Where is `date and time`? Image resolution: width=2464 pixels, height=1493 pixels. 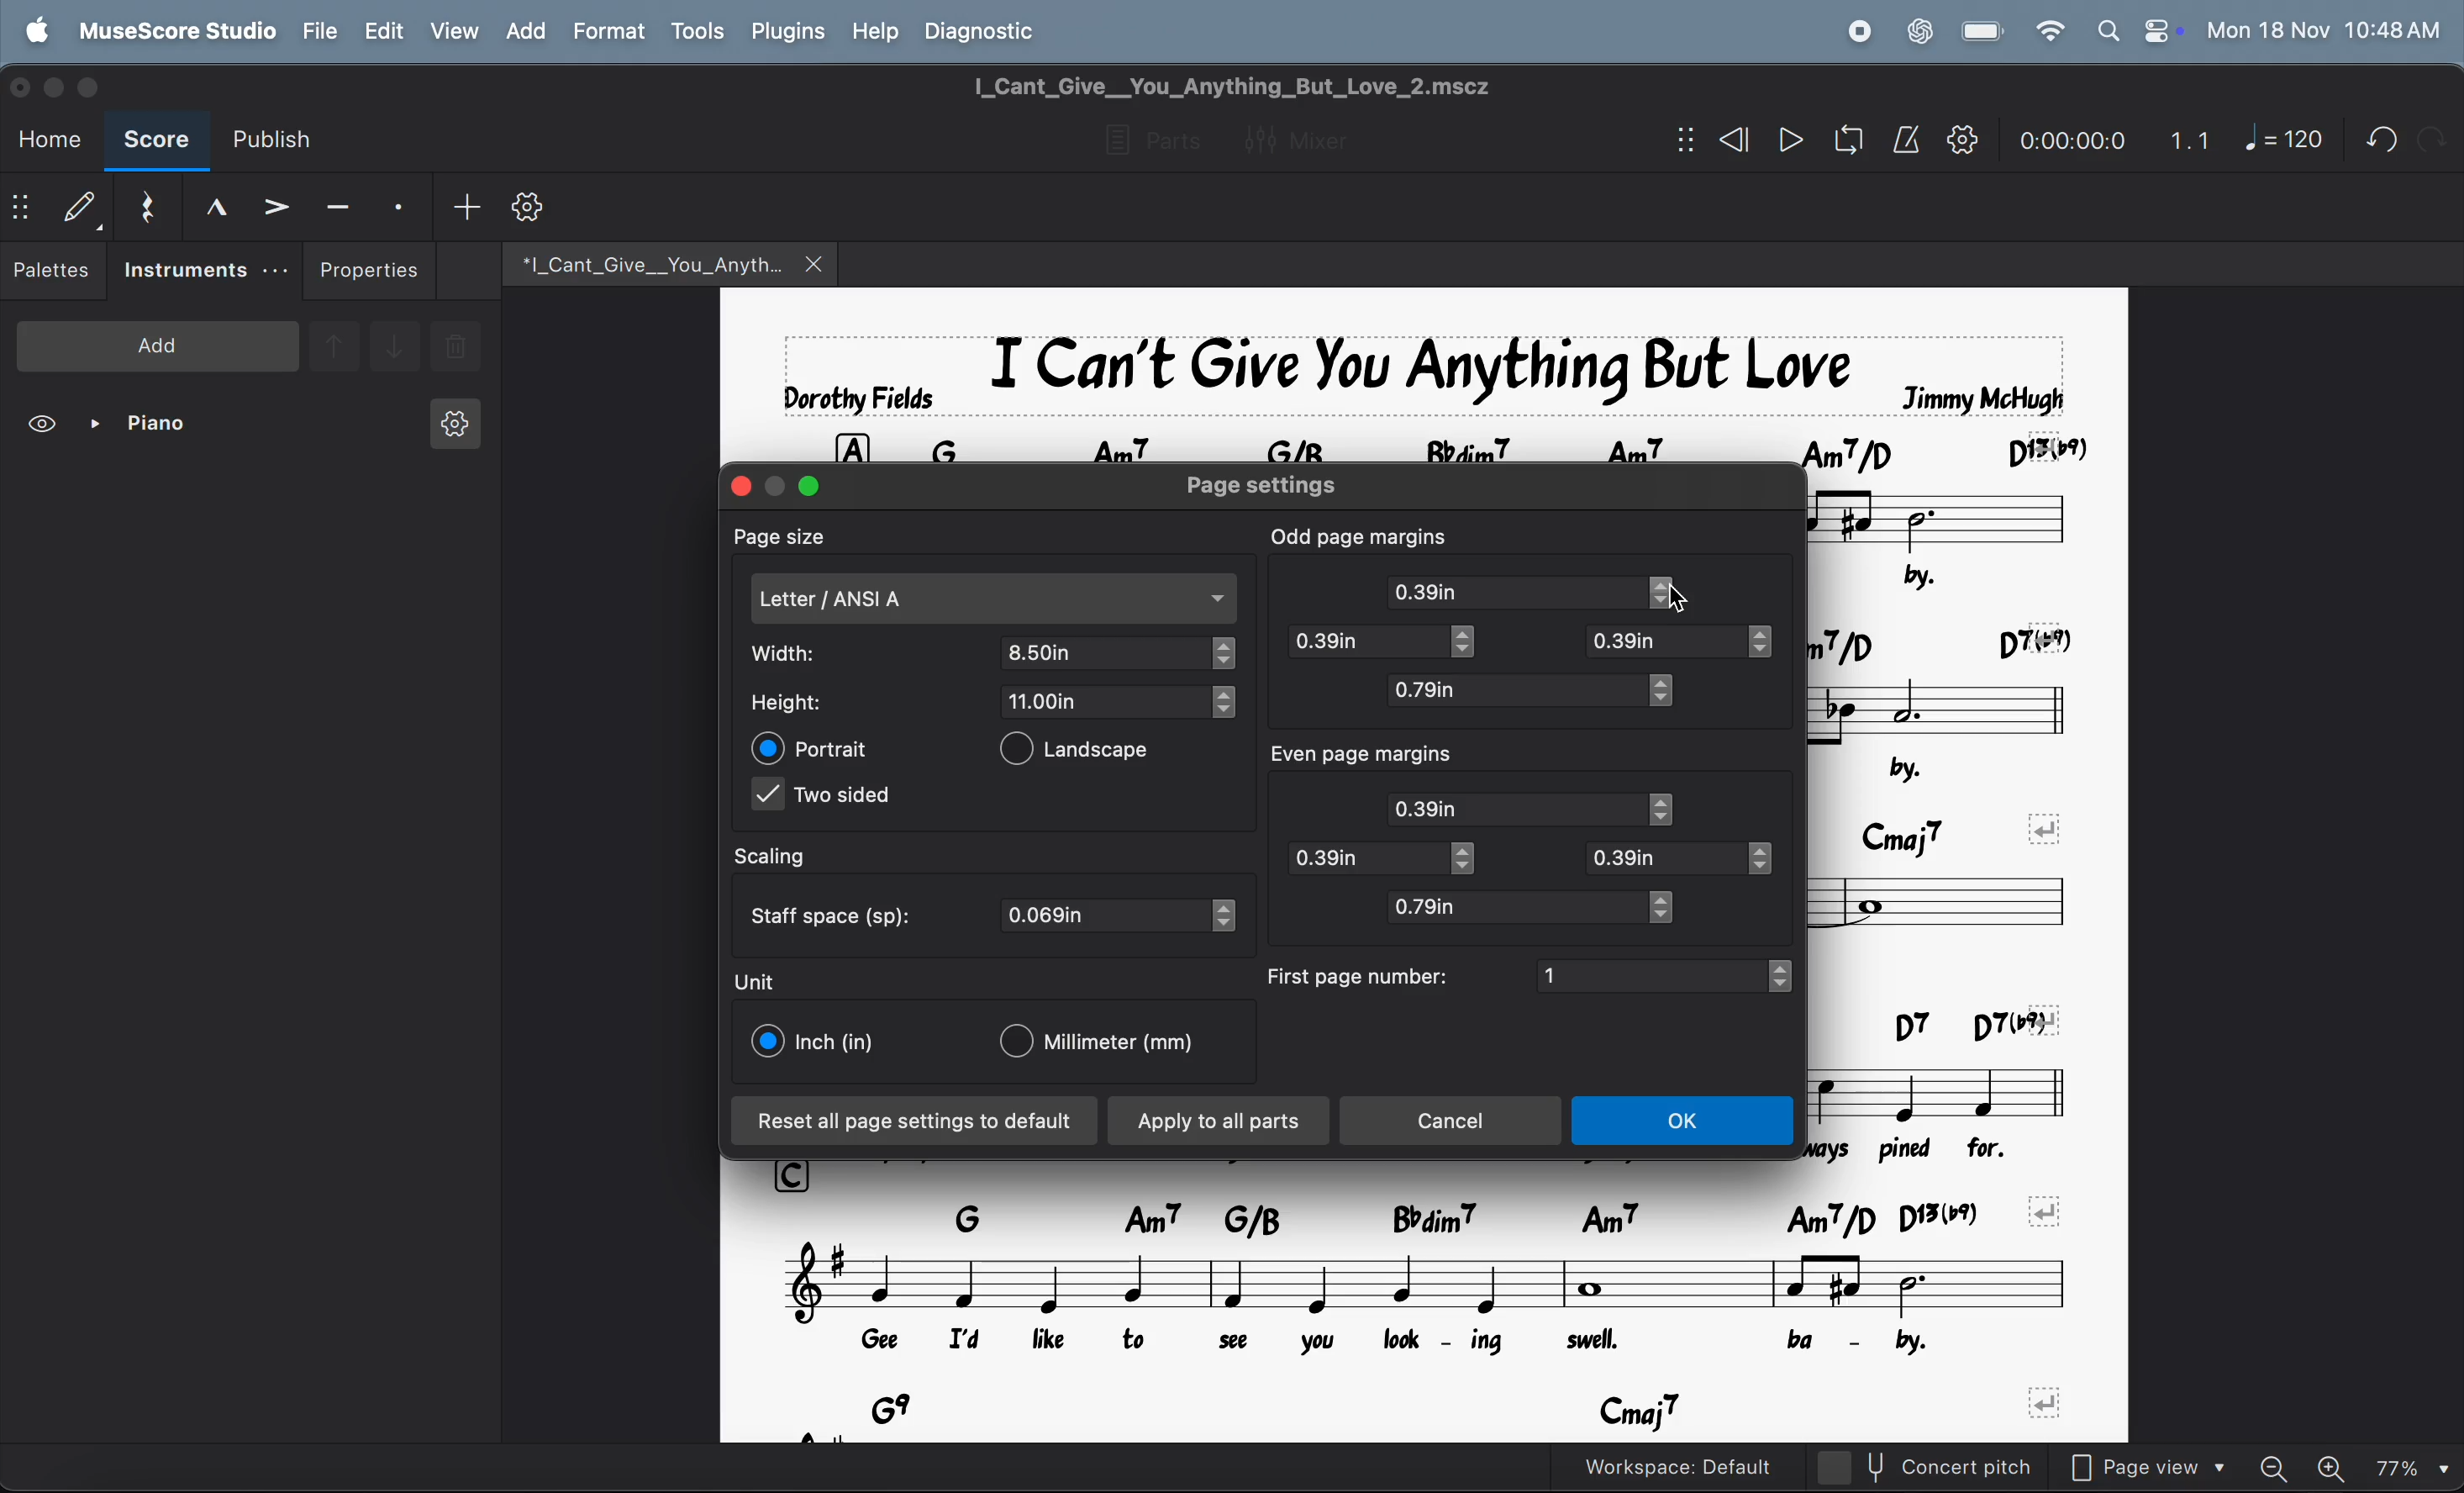
date and time is located at coordinates (2324, 29).